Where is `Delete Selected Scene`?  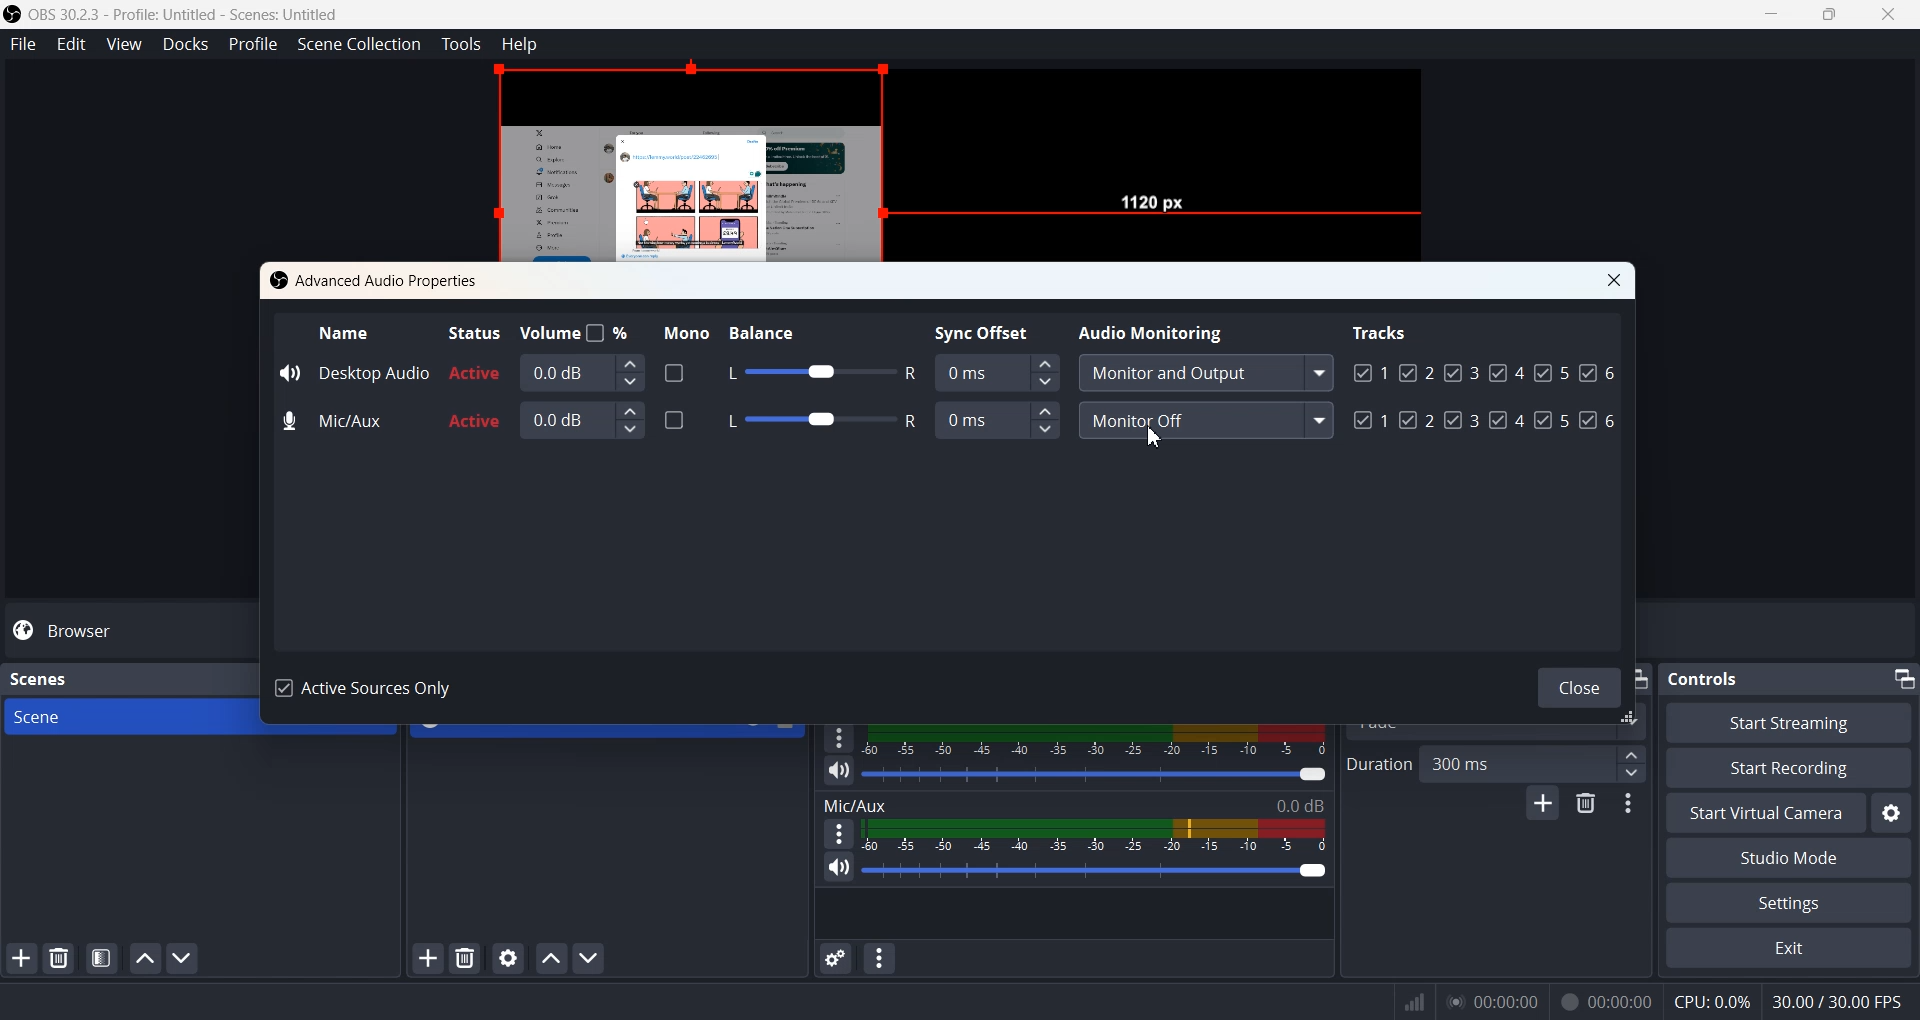 Delete Selected Scene is located at coordinates (58, 959).